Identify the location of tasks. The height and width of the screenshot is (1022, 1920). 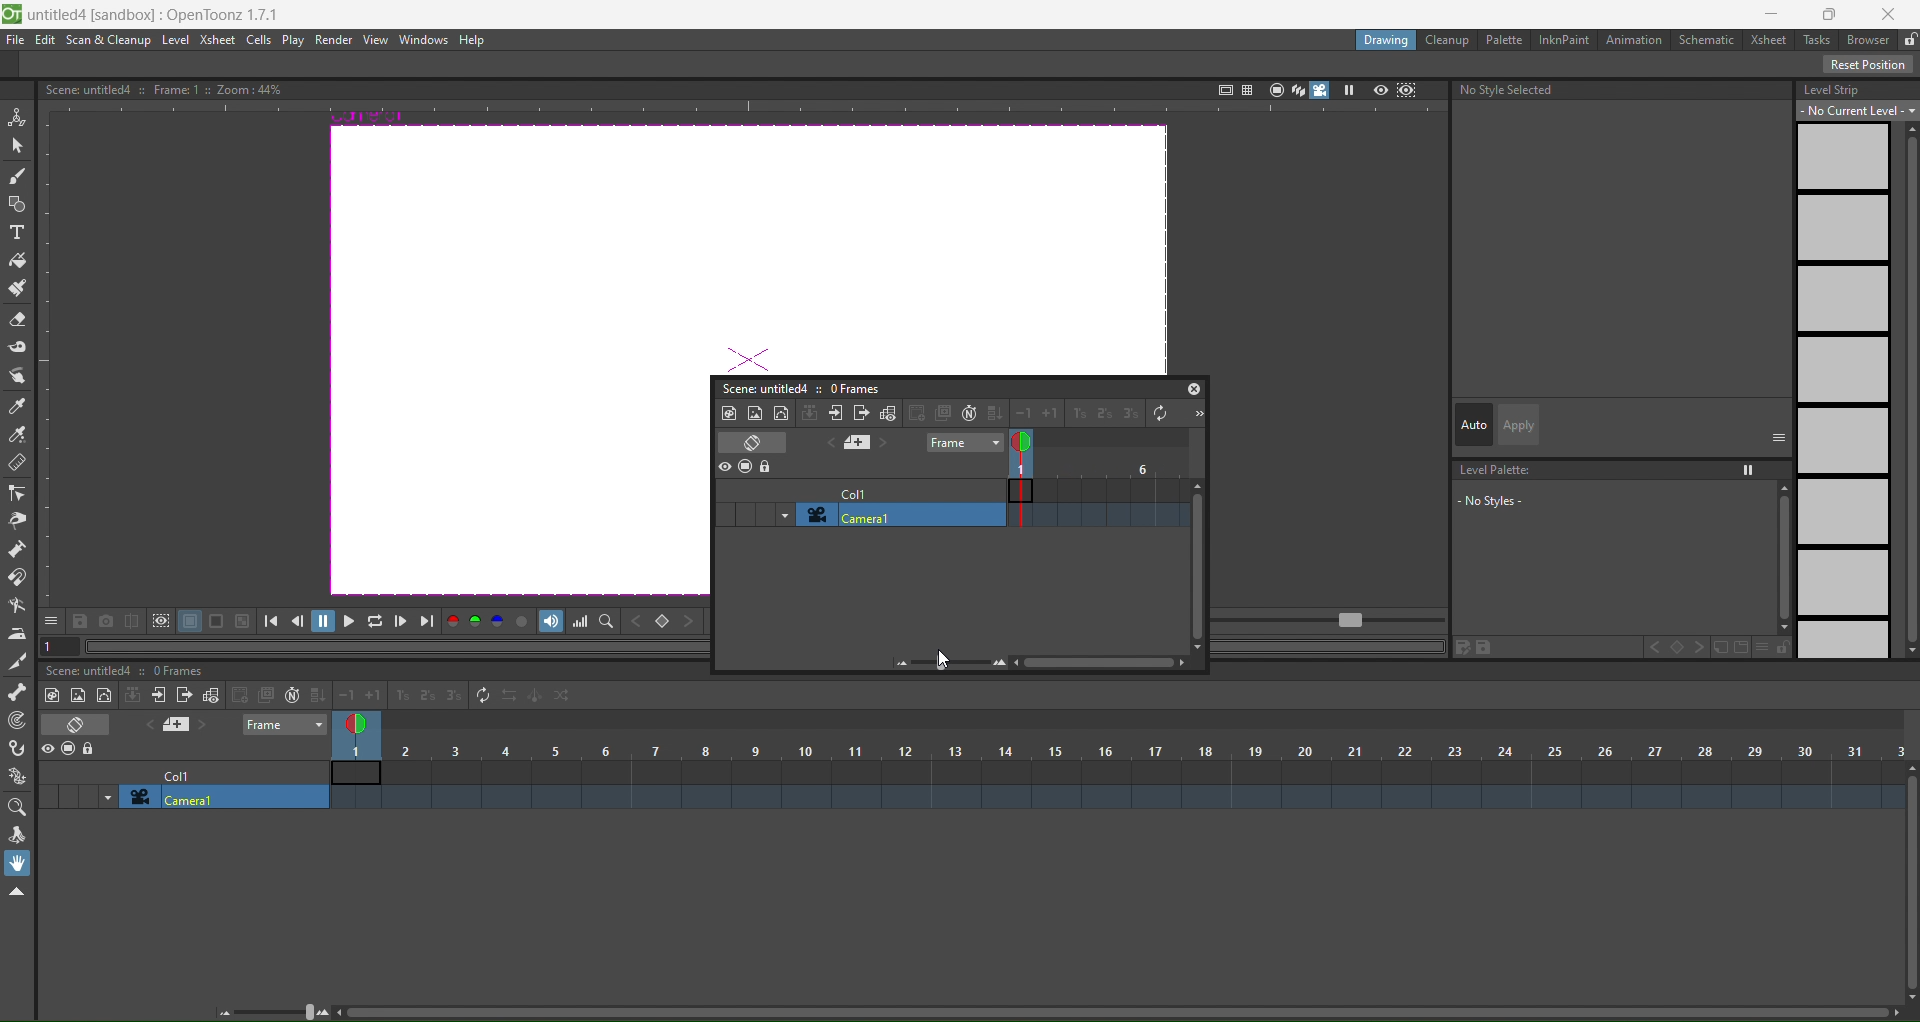
(1820, 39).